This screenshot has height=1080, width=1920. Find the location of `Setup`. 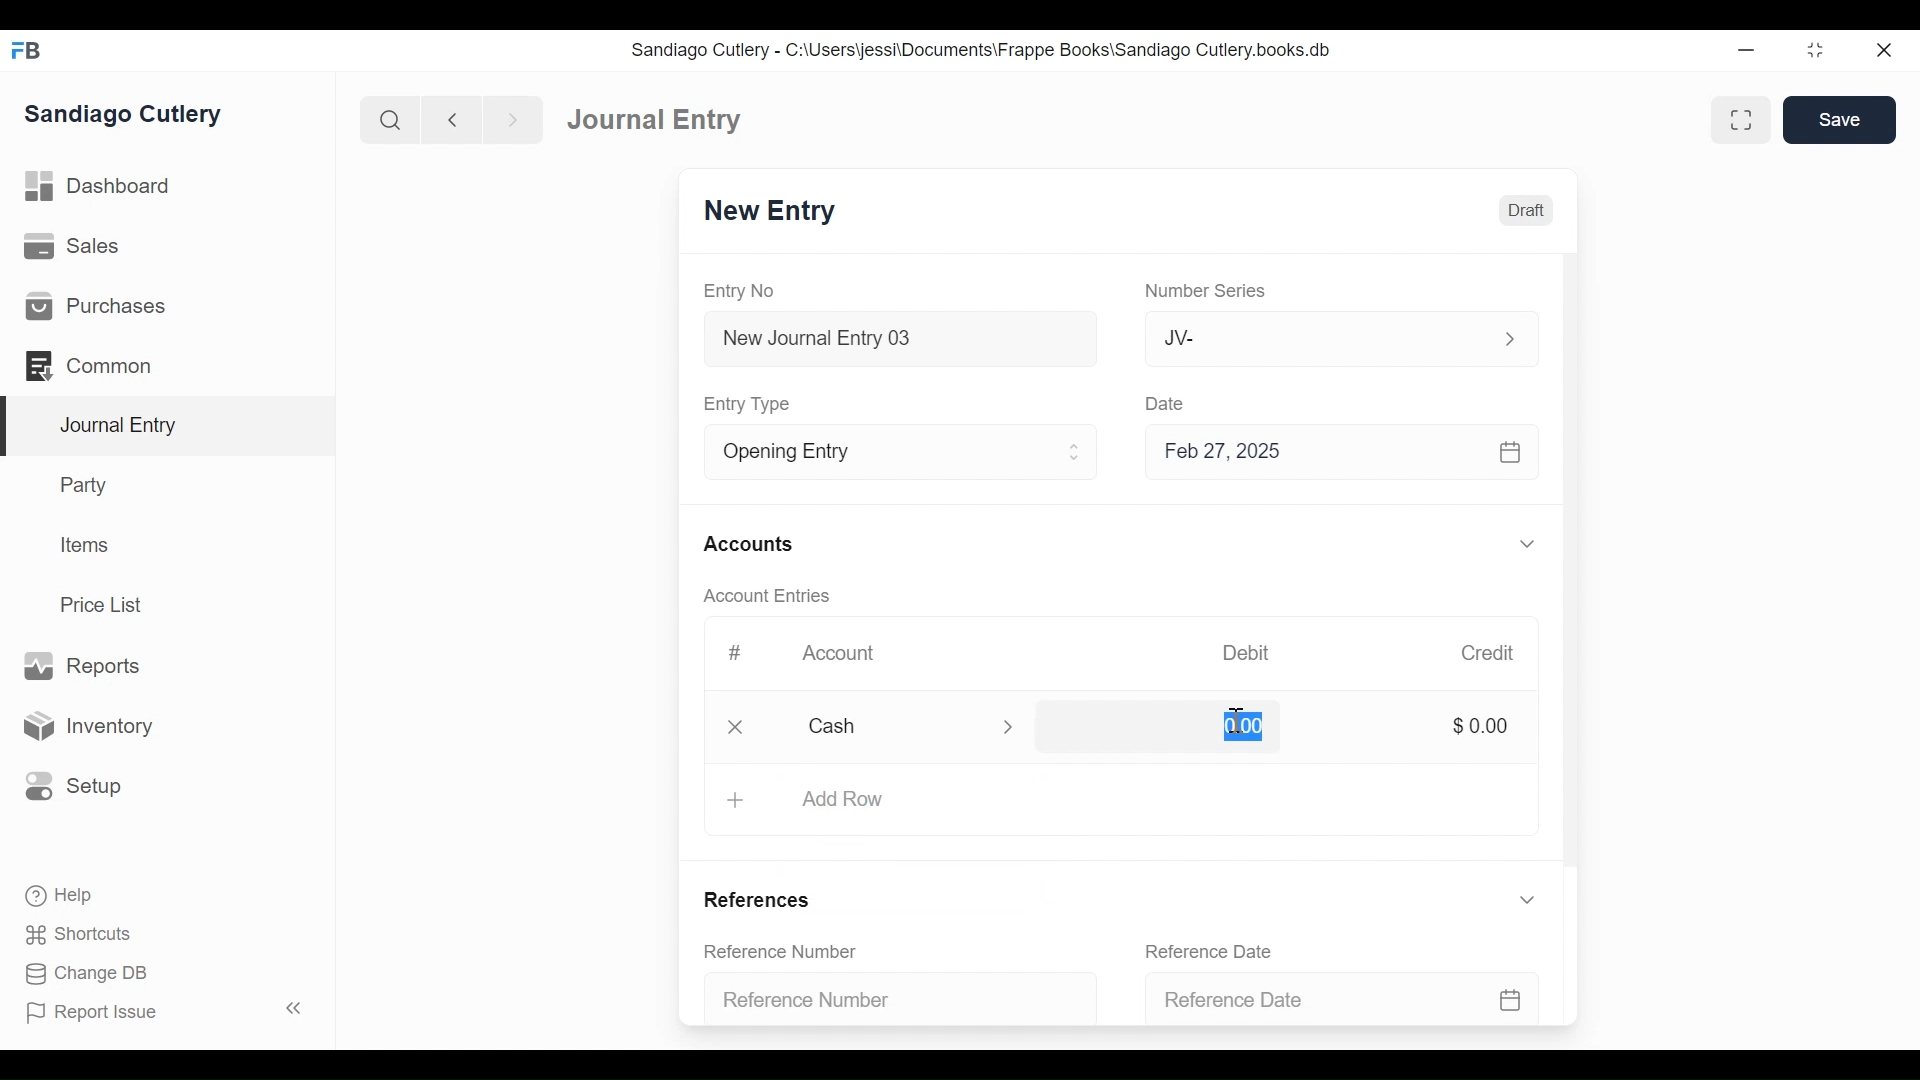

Setup is located at coordinates (74, 787).